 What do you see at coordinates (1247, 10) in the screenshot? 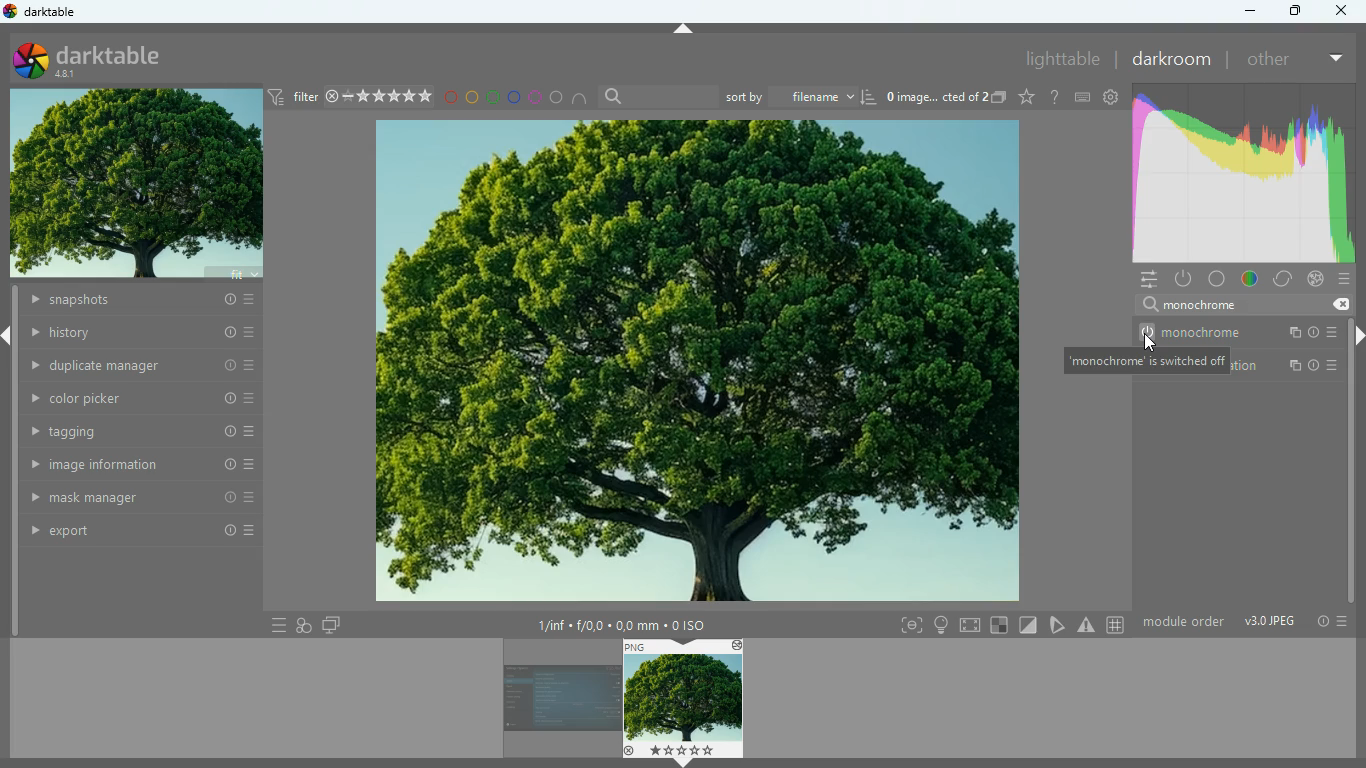
I see `minimize` at bounding box center [1247, 10].